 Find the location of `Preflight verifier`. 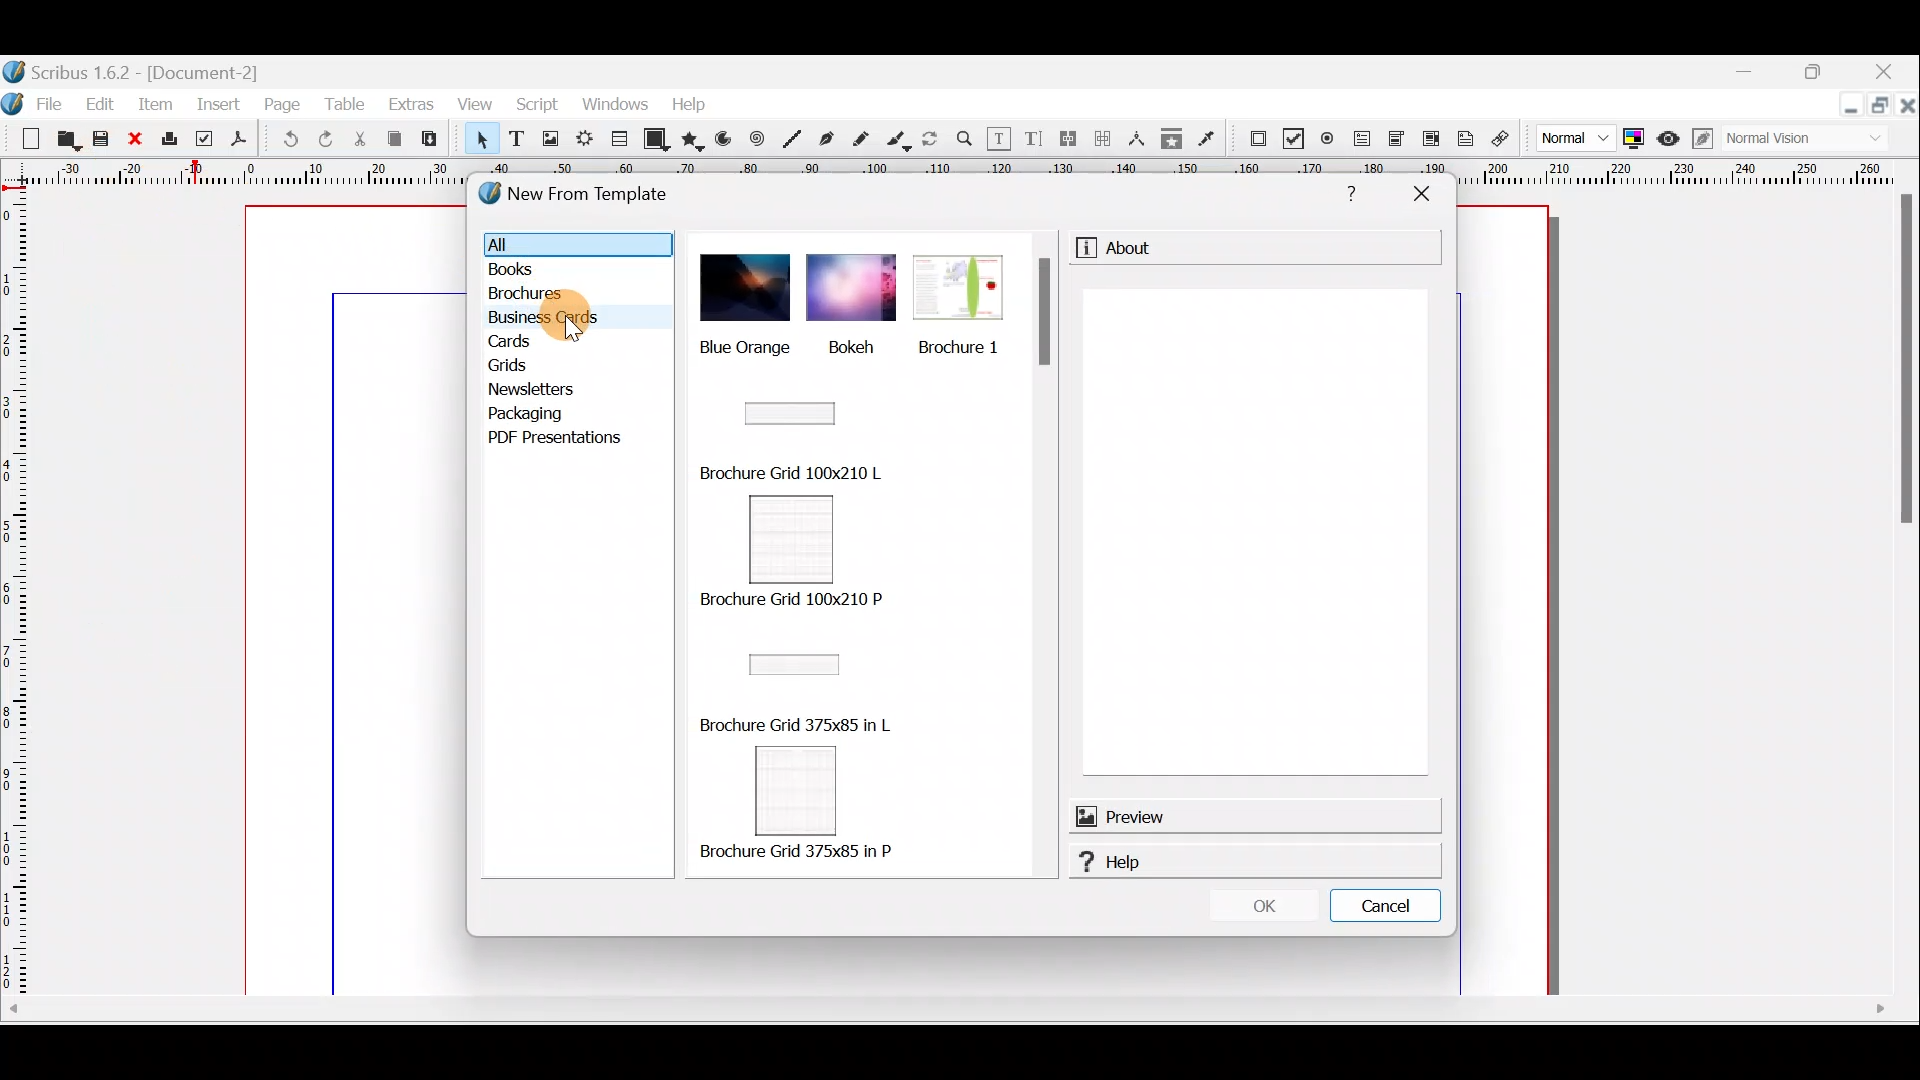

Preflight verifier is located at coordinates (200, 138).